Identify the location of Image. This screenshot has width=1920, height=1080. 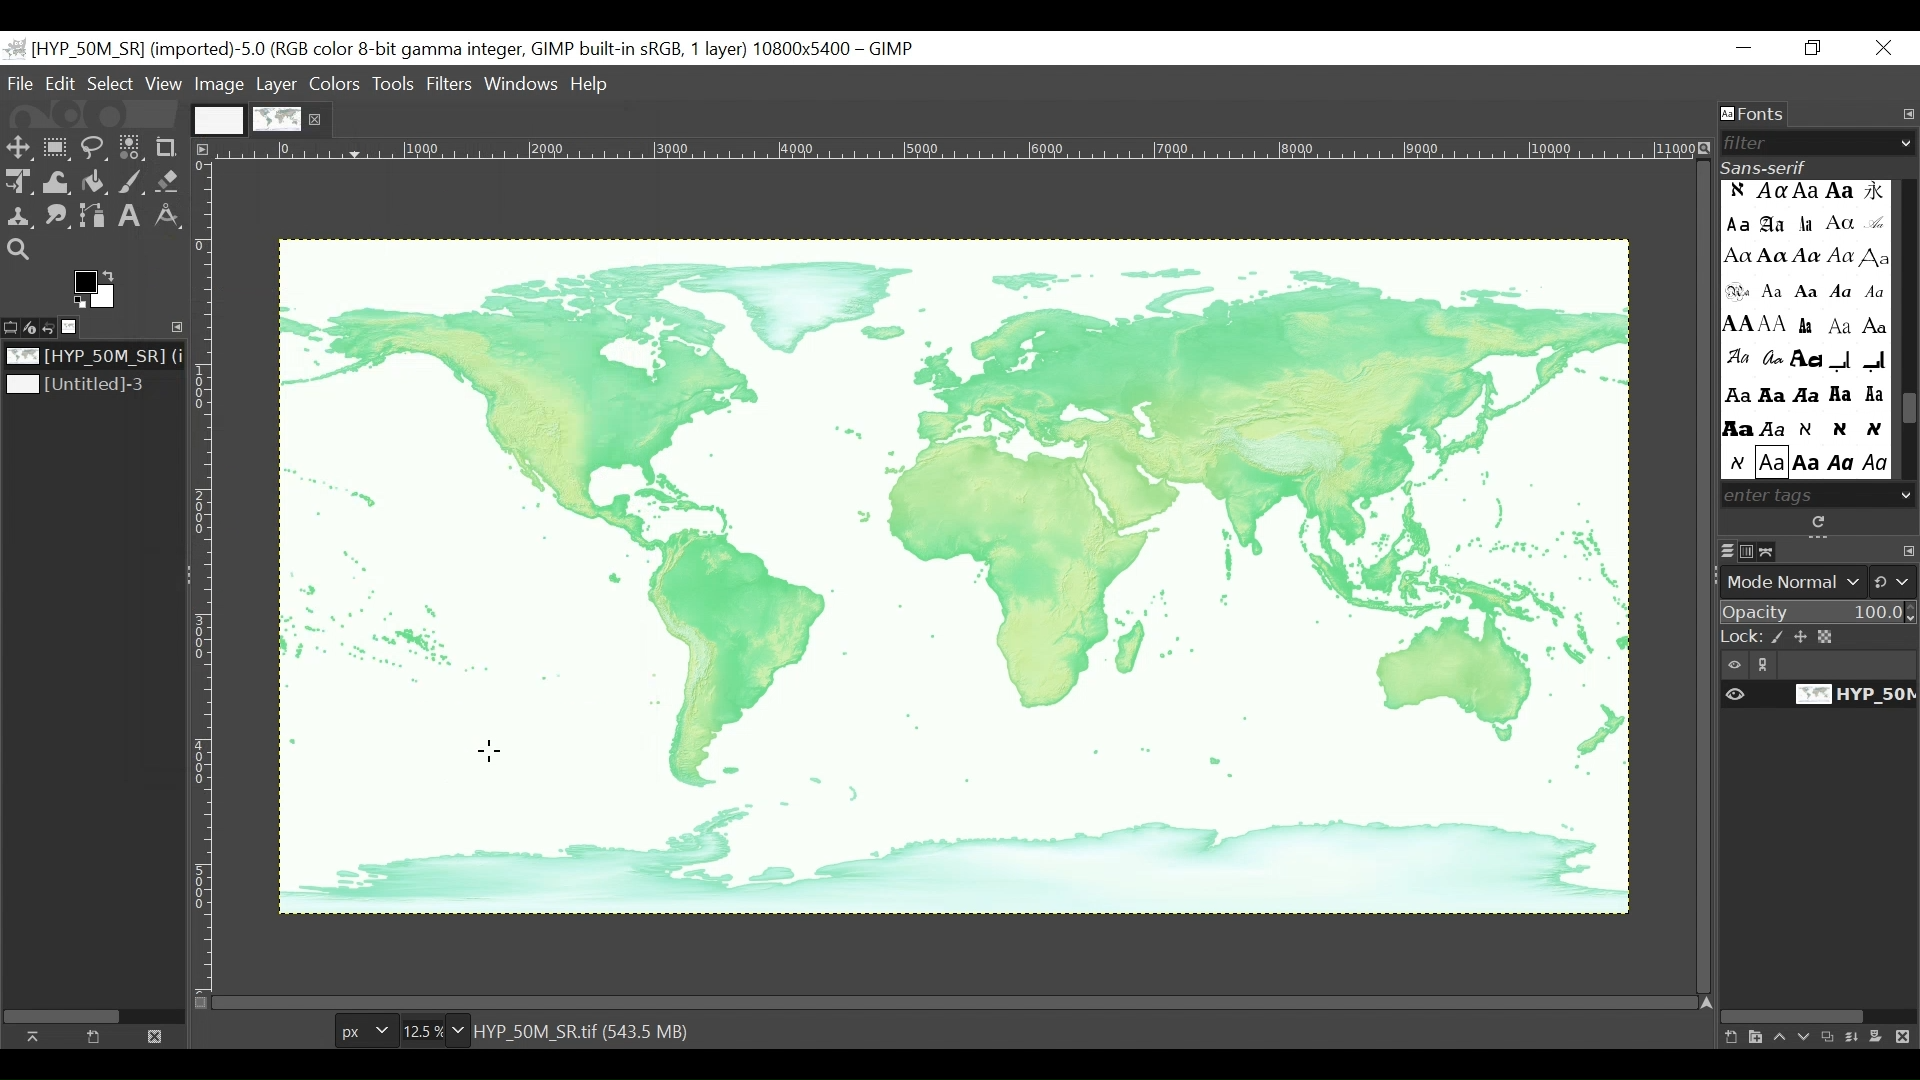
(91, 357).